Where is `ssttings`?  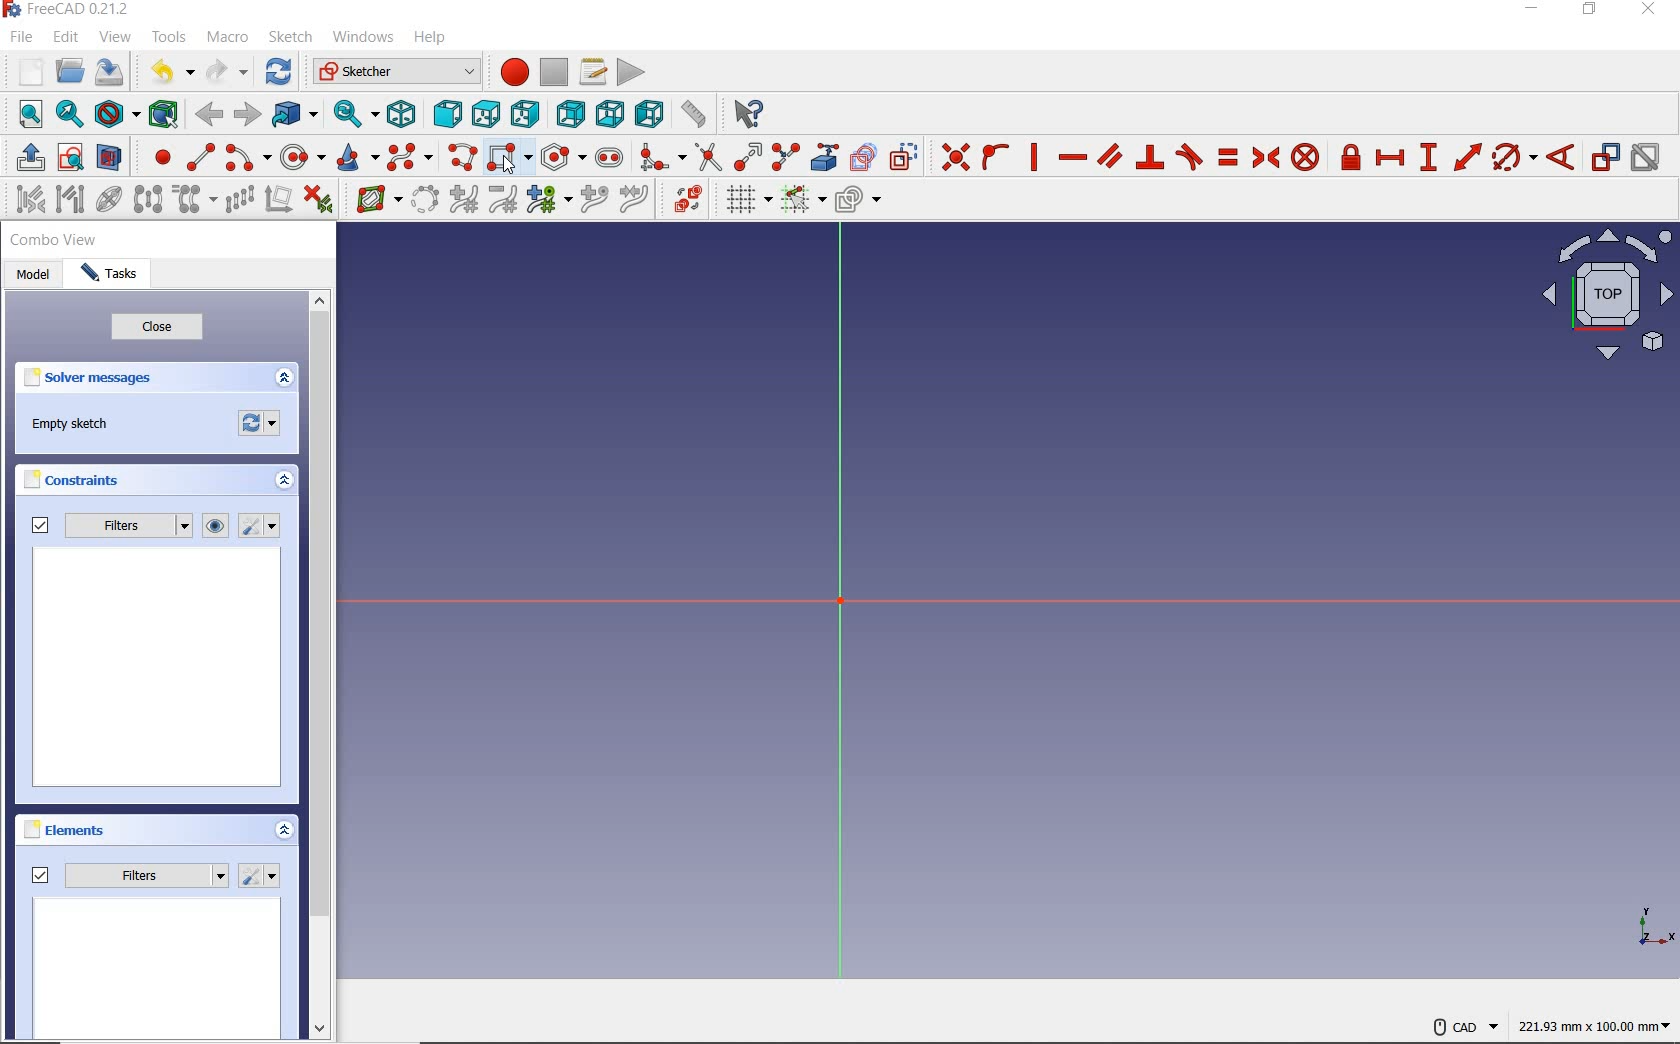 ssttings is located at coordinates (262, 527).